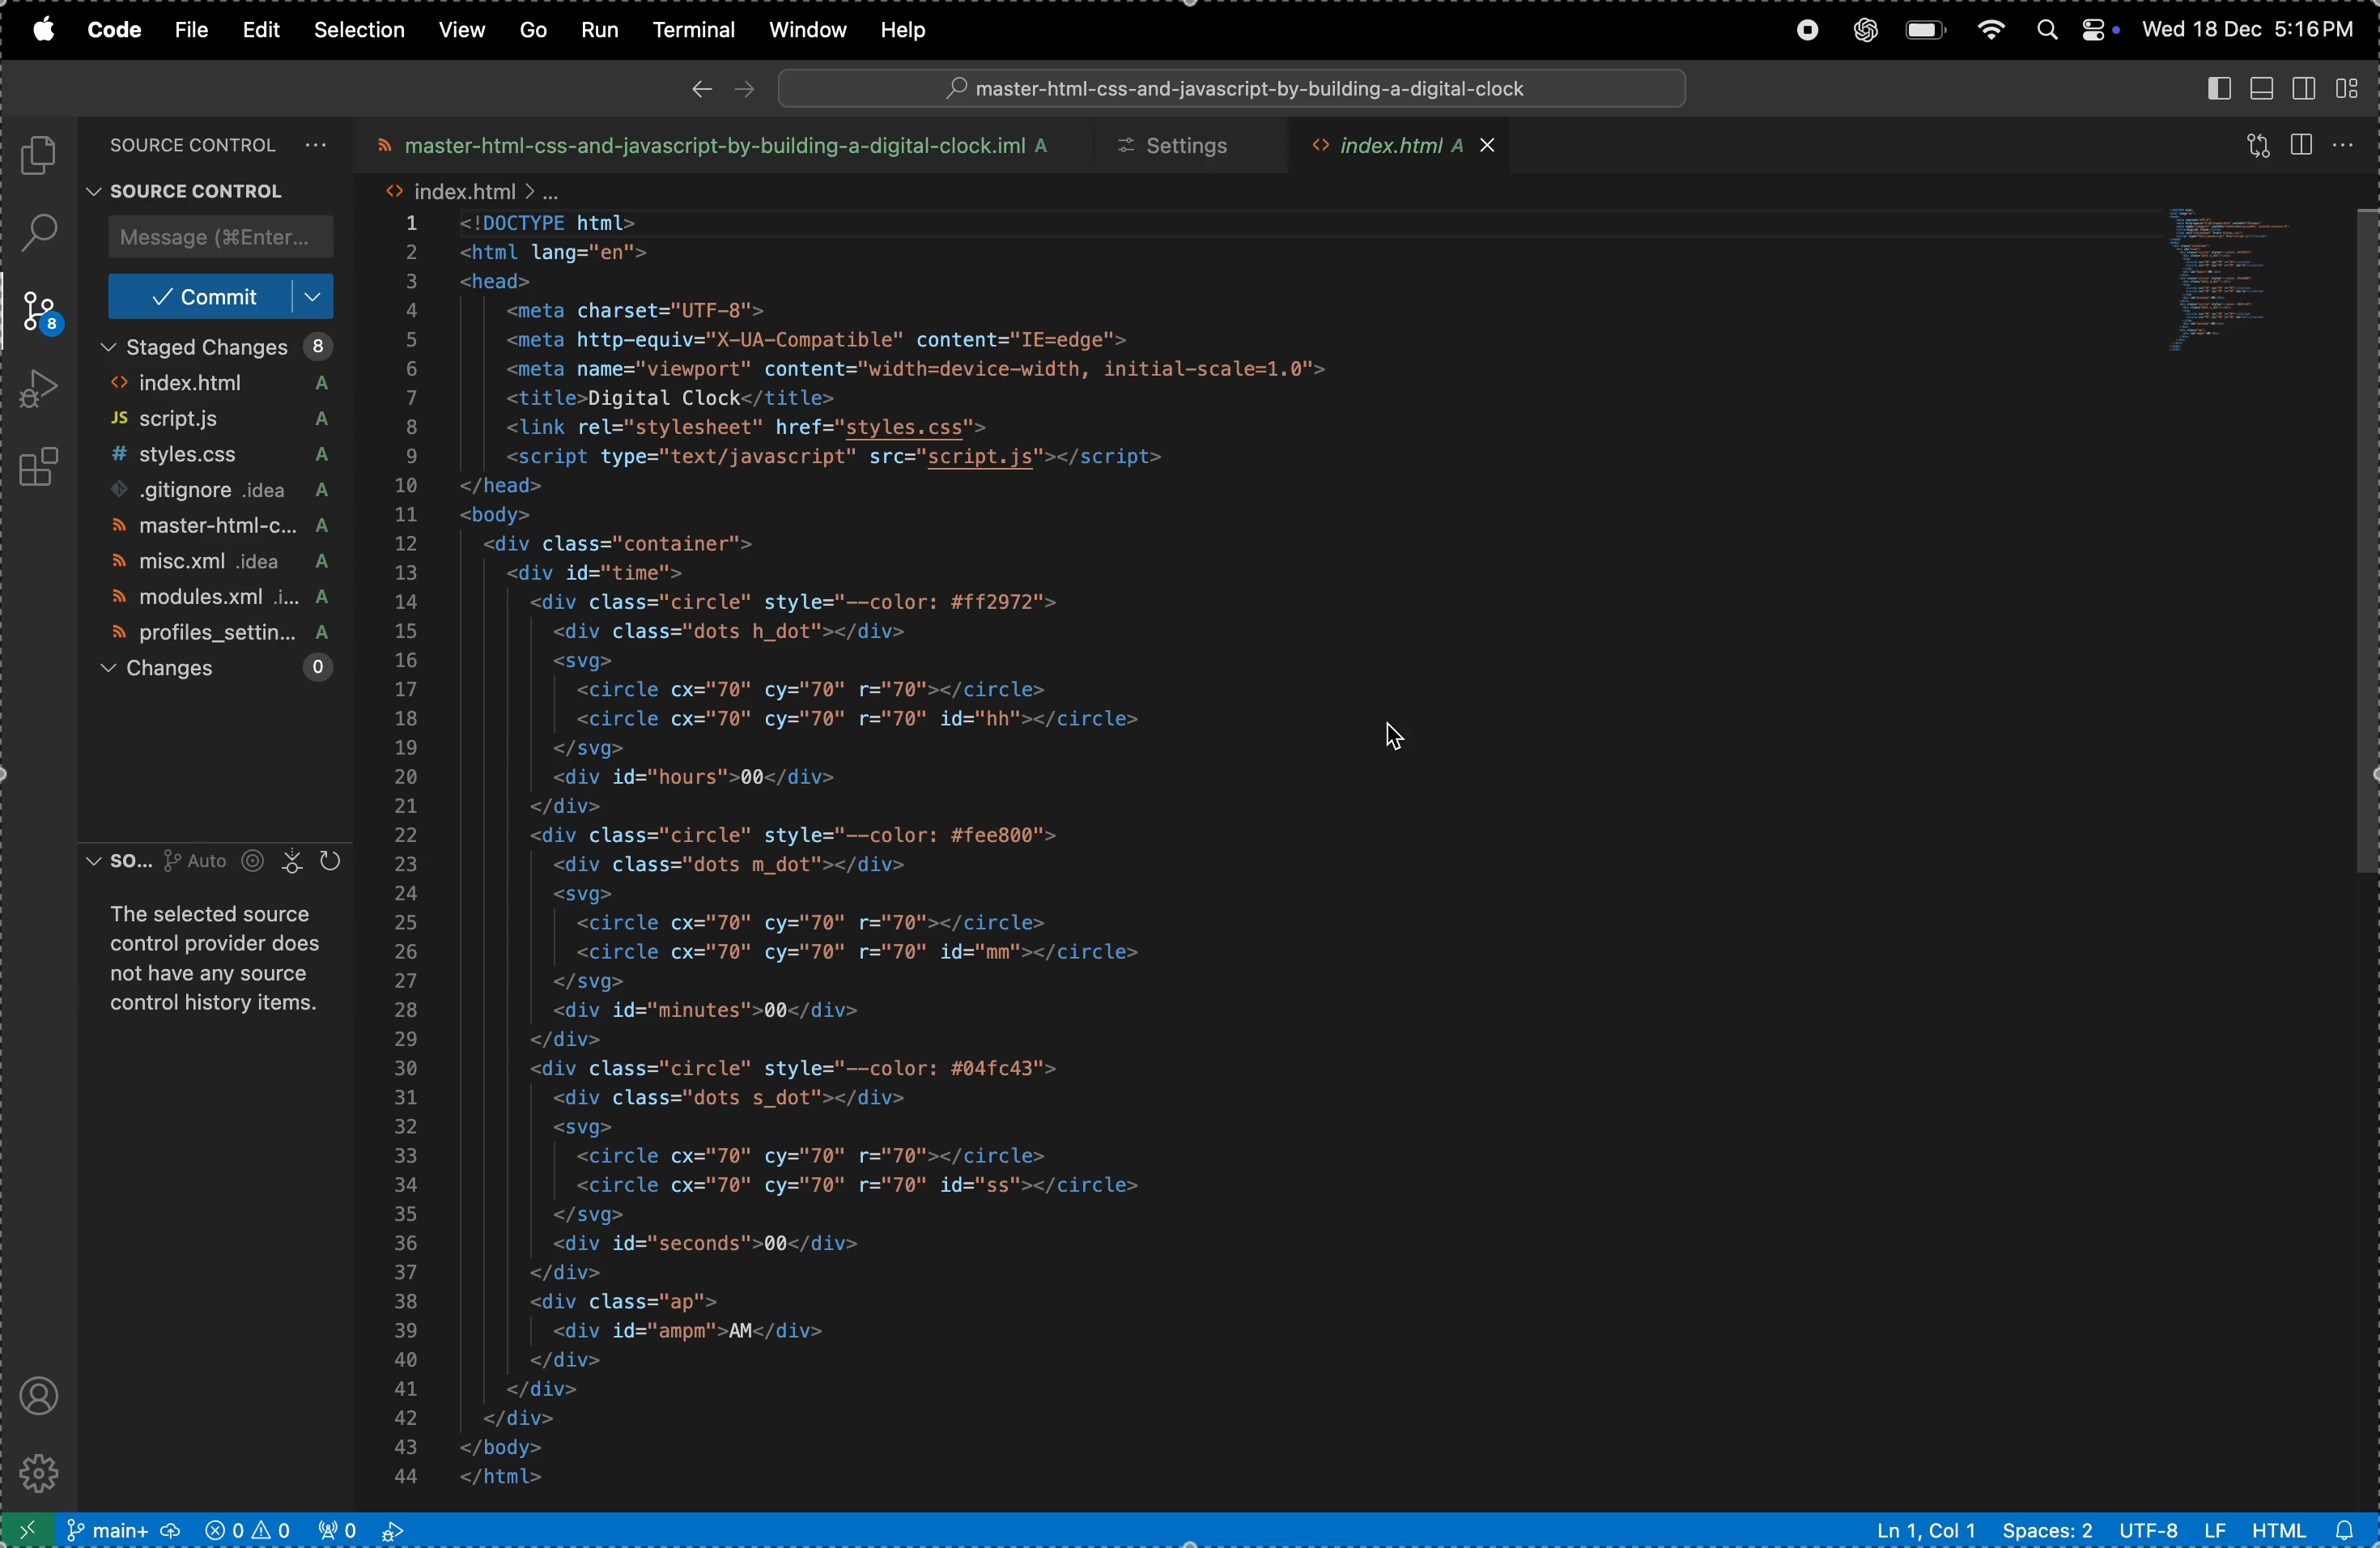 Image resolution: width=2380 pixels, height=1548 pixels. I want to click on Source control, so click(197, 188).